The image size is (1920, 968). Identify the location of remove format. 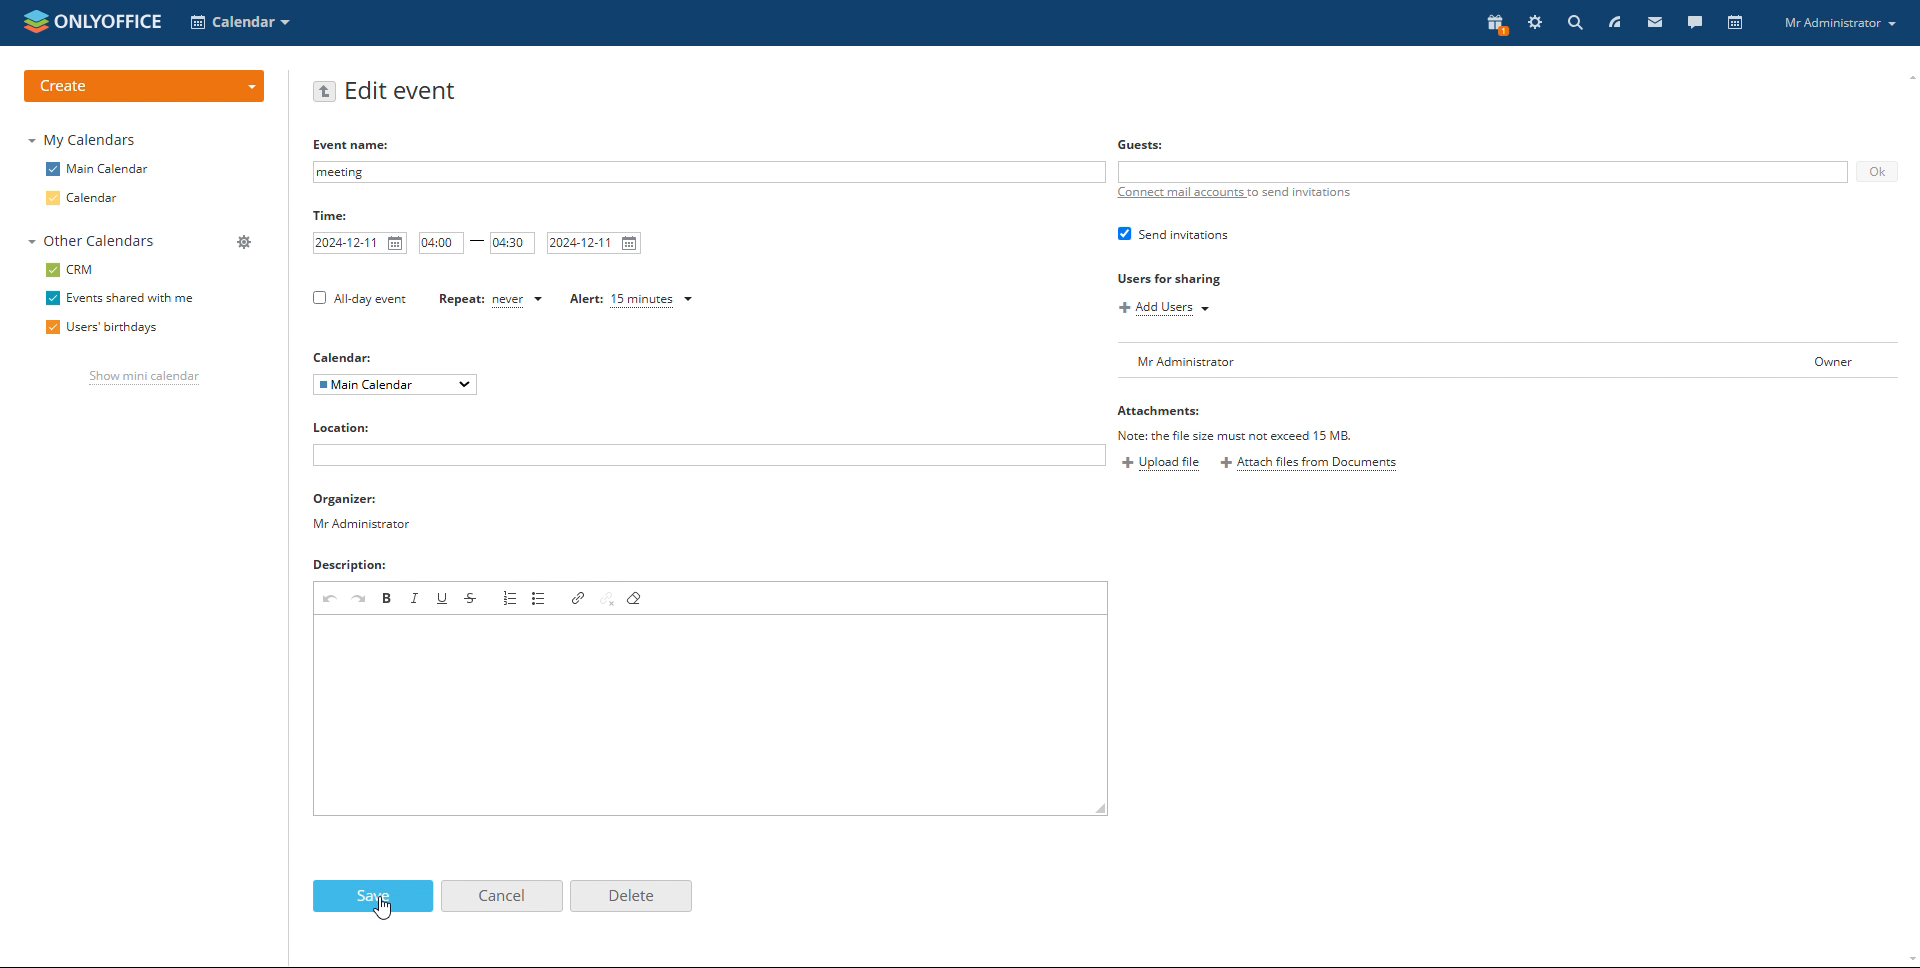
(635, 599).